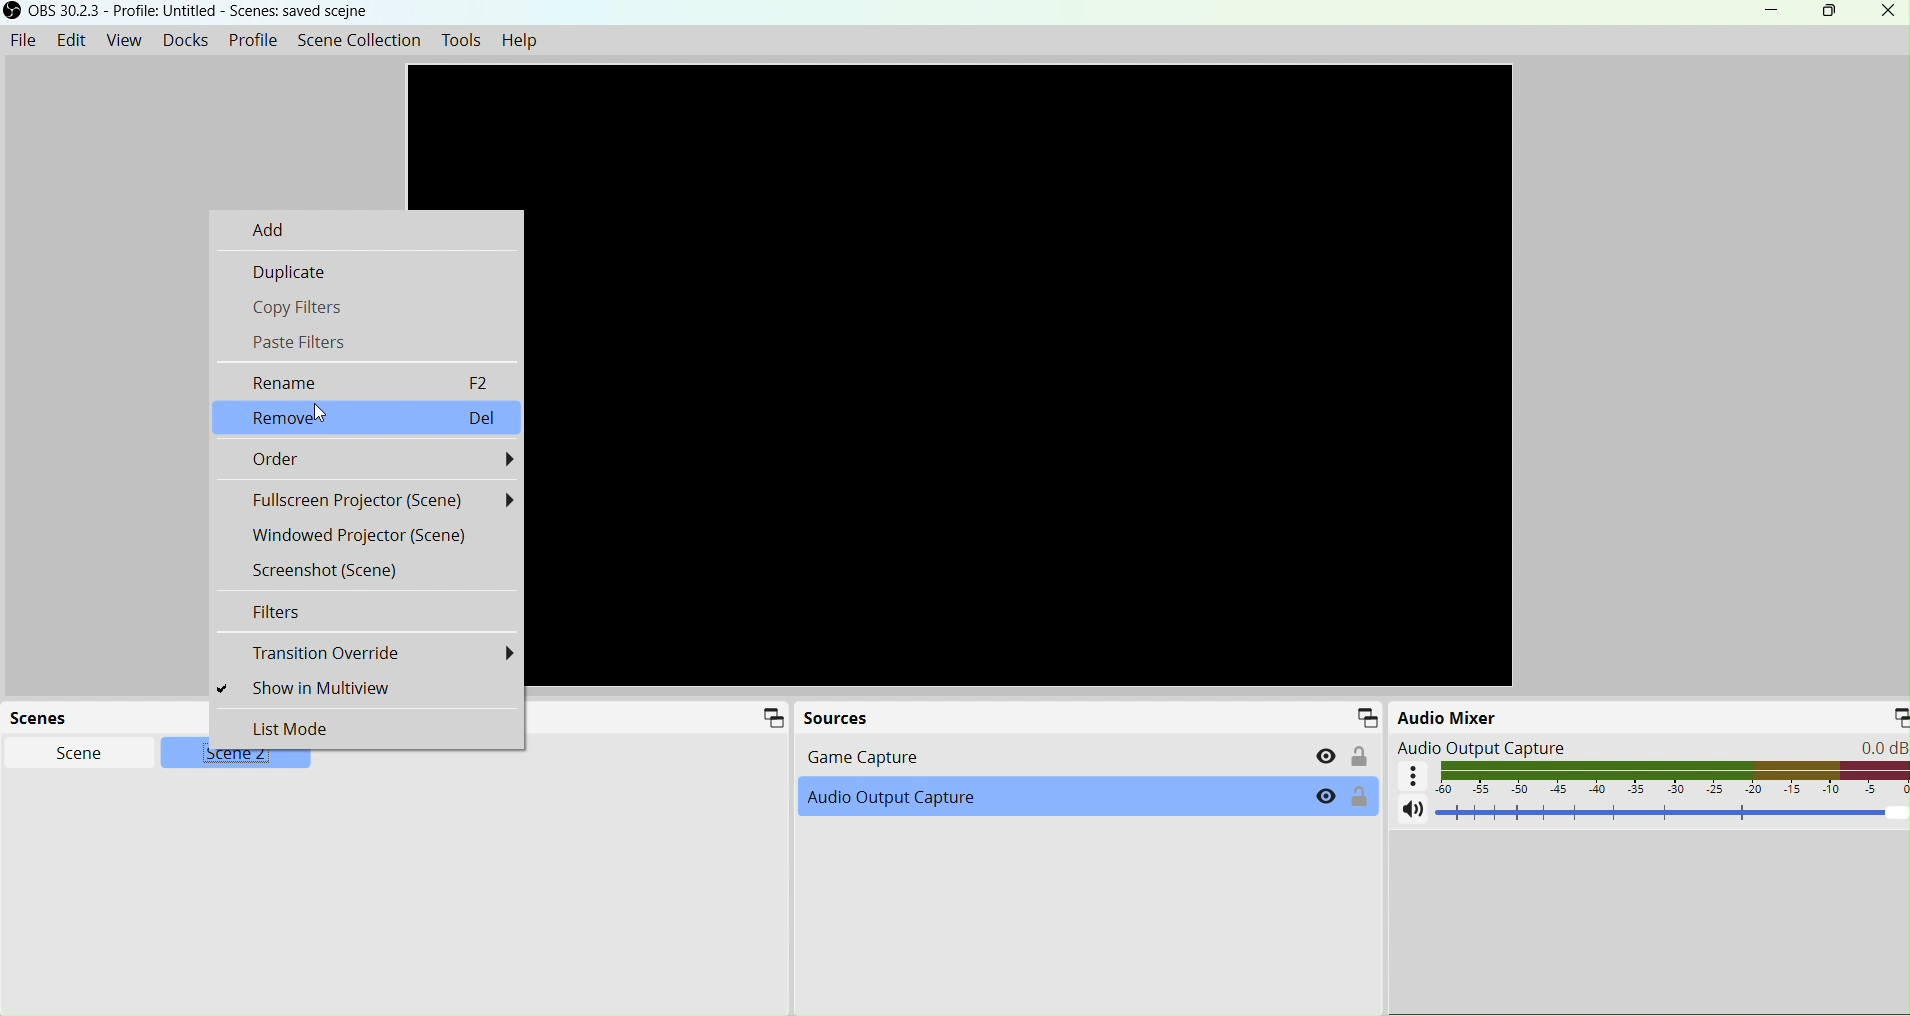 The width and height of the screenshot is (1910, 1016). What do you see at coordinates (1667, 816) in the screenshot?
I see `Volume Adjuster` at bounding box center [1667, 816].